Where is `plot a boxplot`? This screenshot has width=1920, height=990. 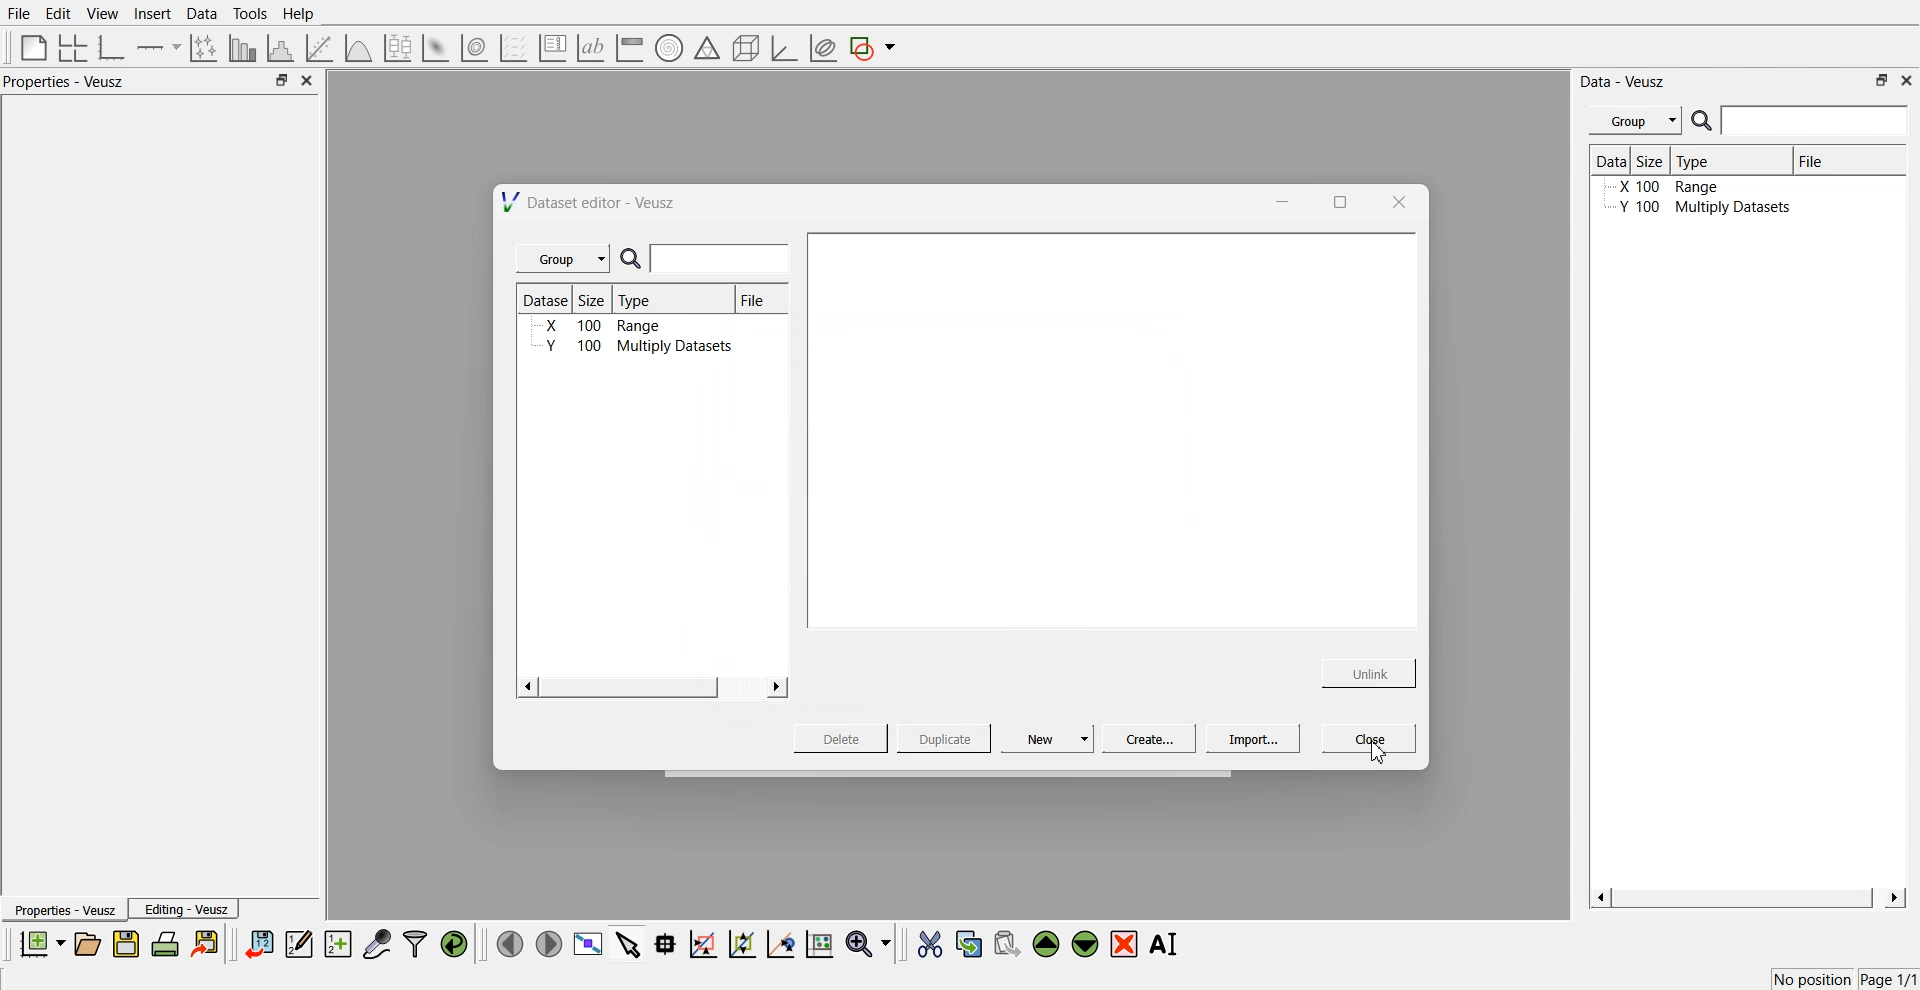 plot a boxplot is located at coordinates (396, 45).